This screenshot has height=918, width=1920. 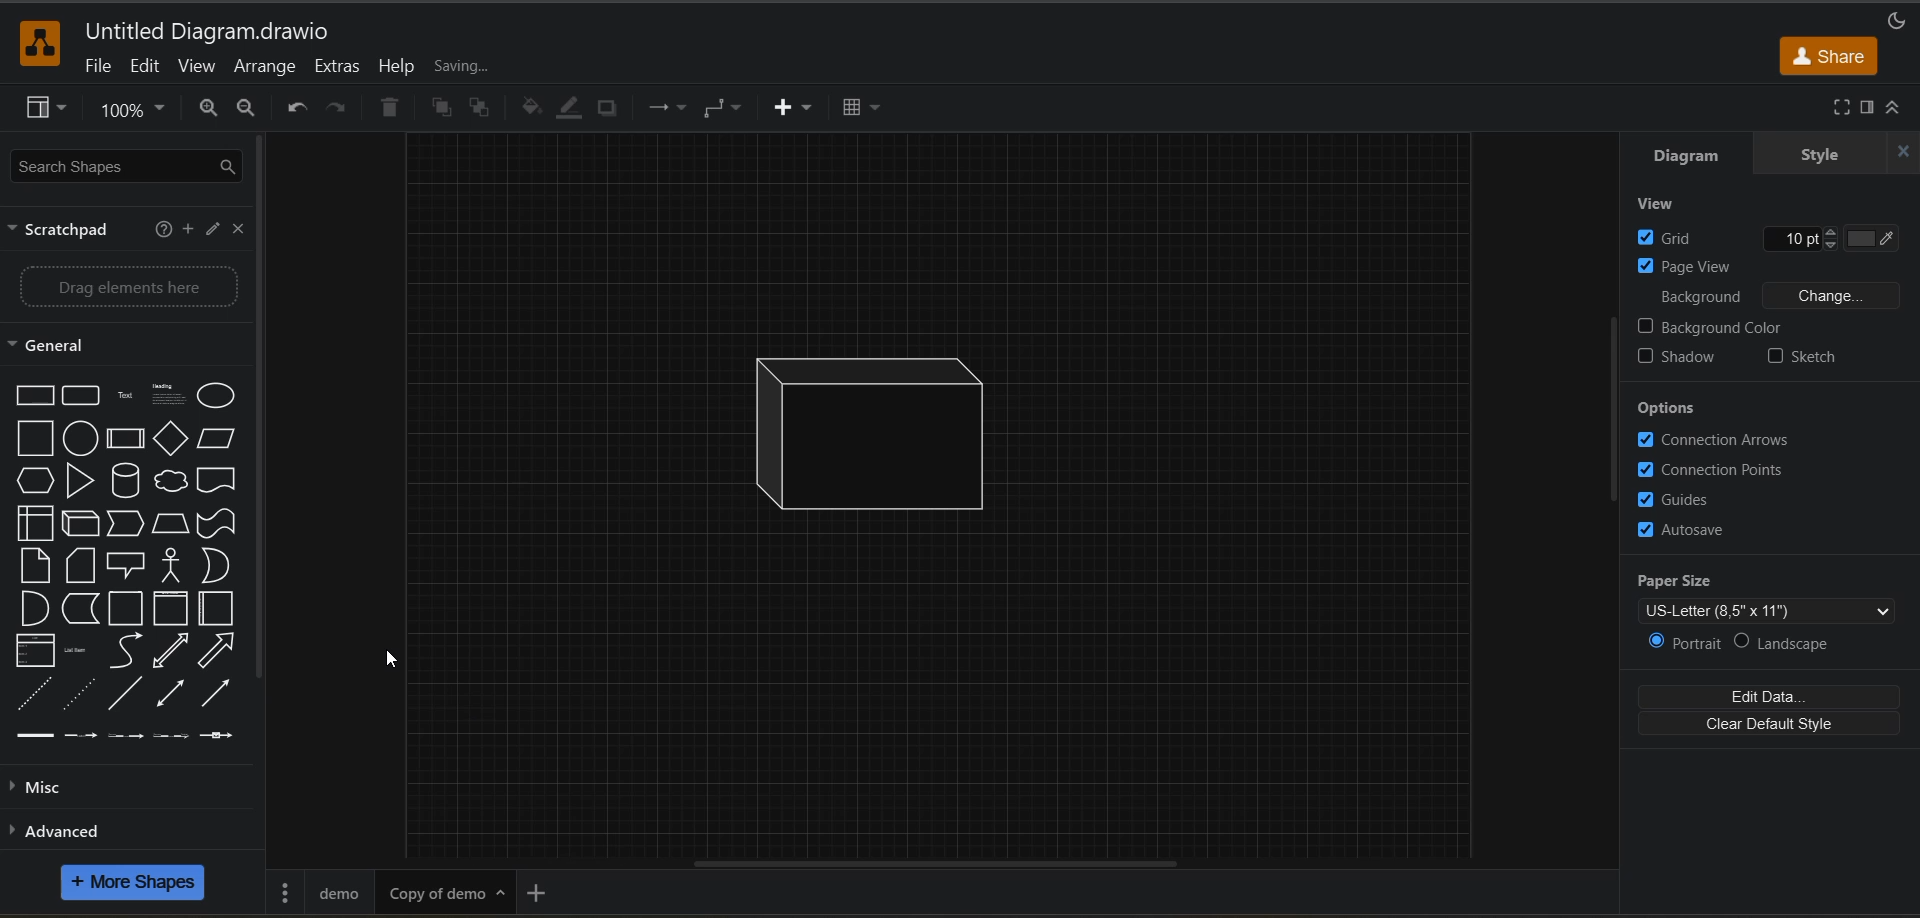 I want to click on undo, so click(x=298, y=108).